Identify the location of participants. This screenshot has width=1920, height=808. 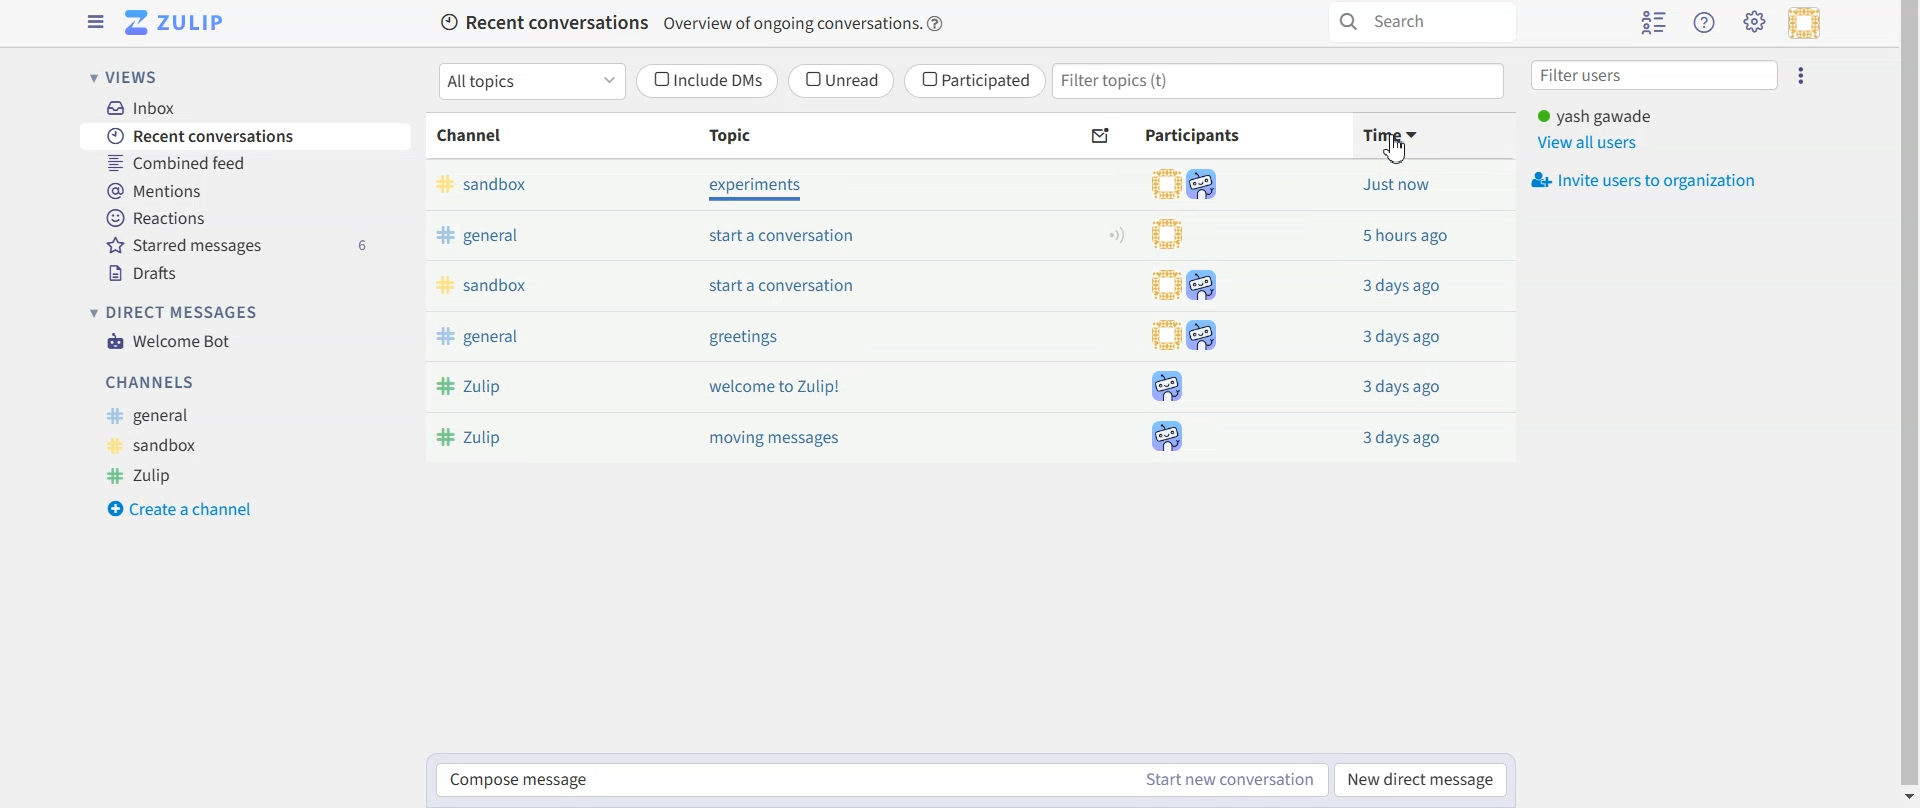
(1191, 185).